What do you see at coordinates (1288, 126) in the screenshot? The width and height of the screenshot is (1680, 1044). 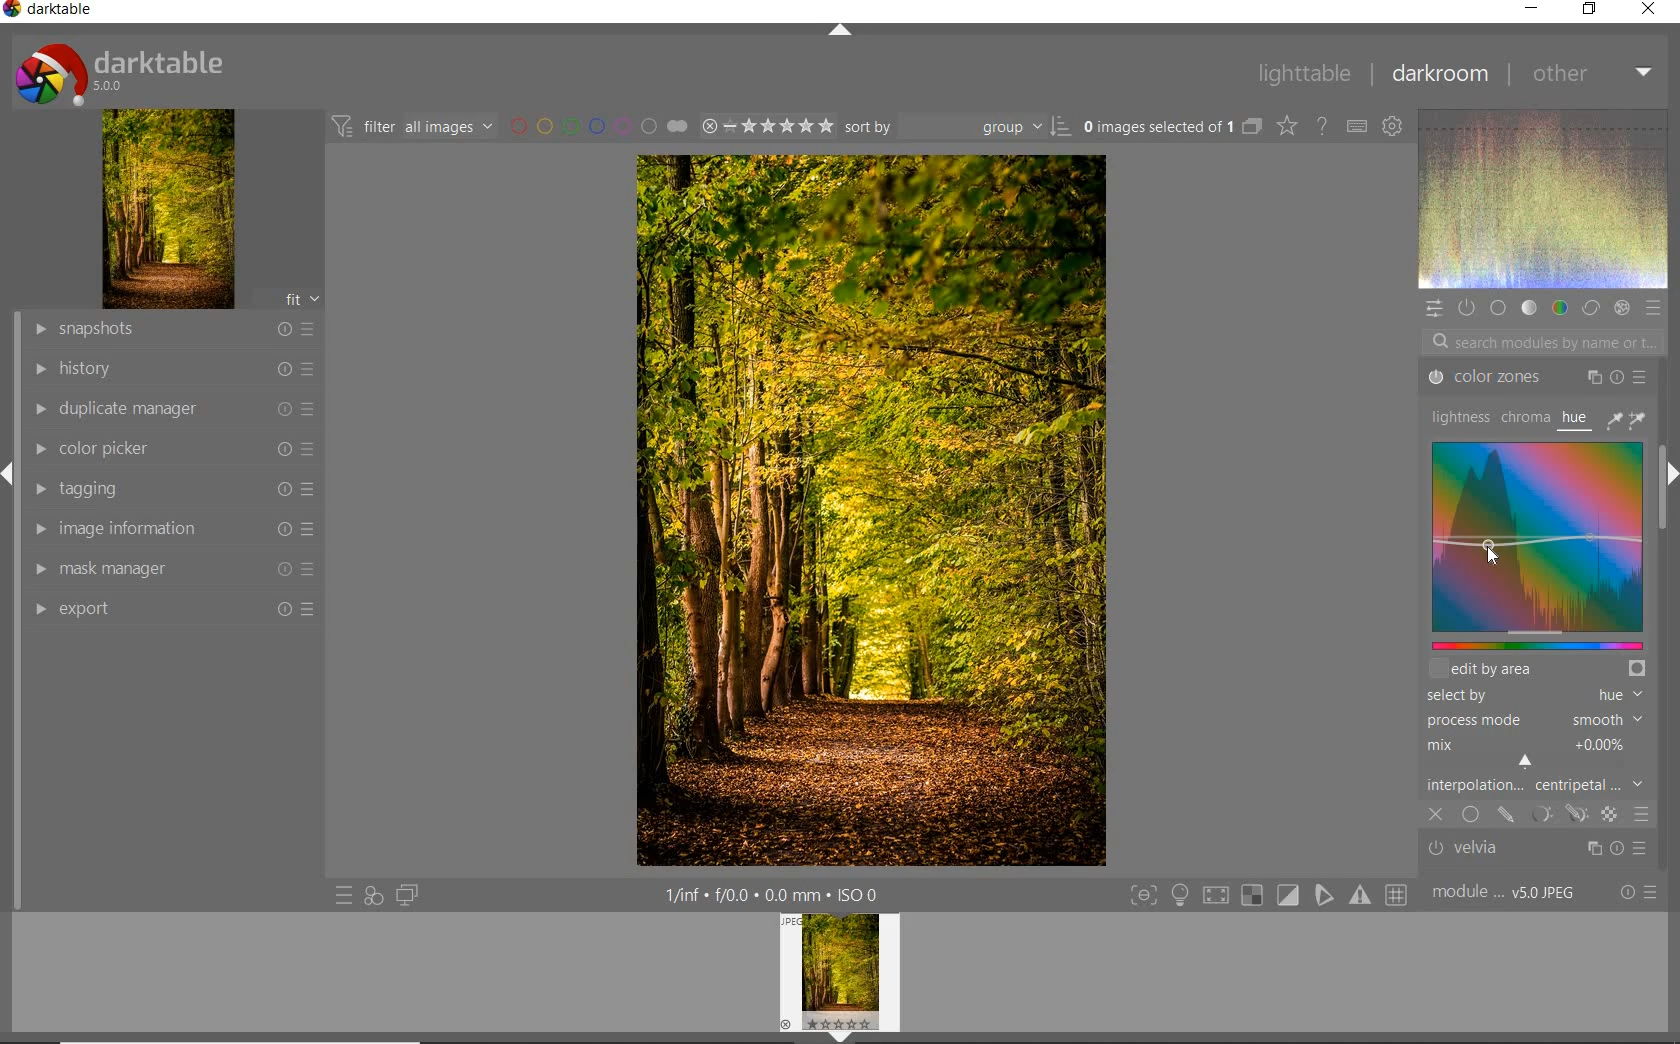 I see `CHANGE TYPE OVERRELAY` at bounding box center [1288, 126].